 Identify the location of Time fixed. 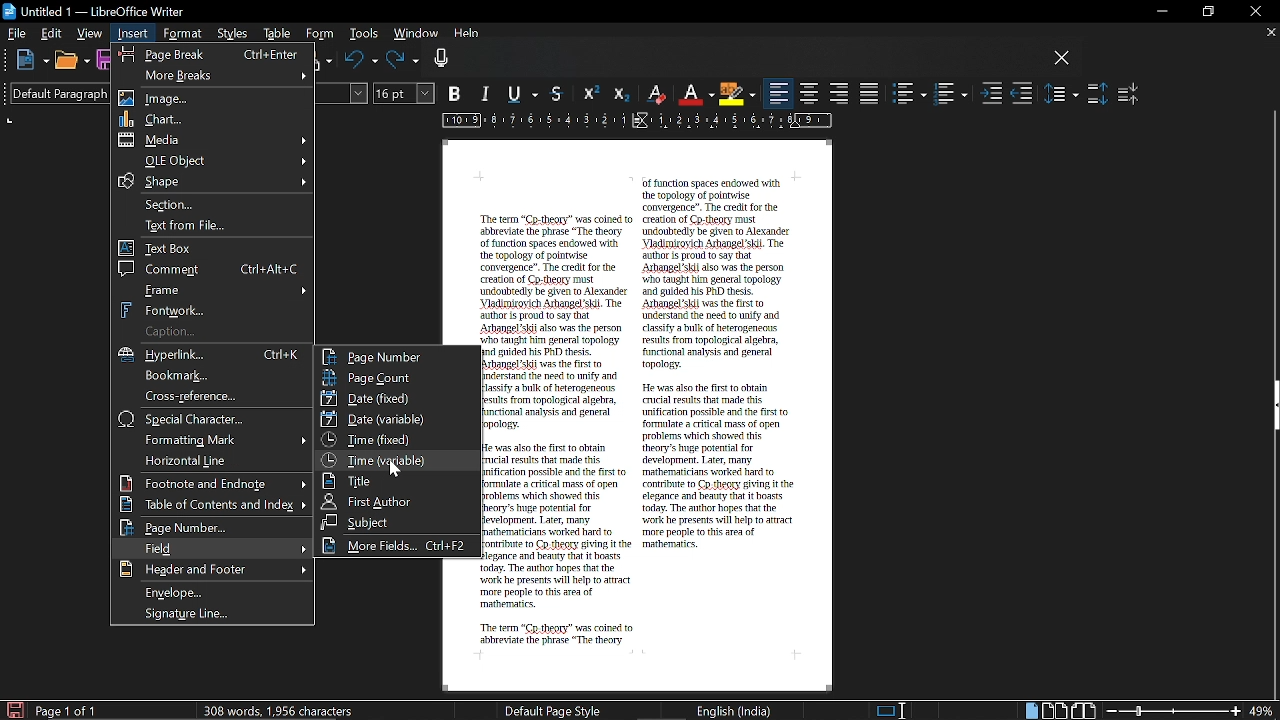
(395, 439).